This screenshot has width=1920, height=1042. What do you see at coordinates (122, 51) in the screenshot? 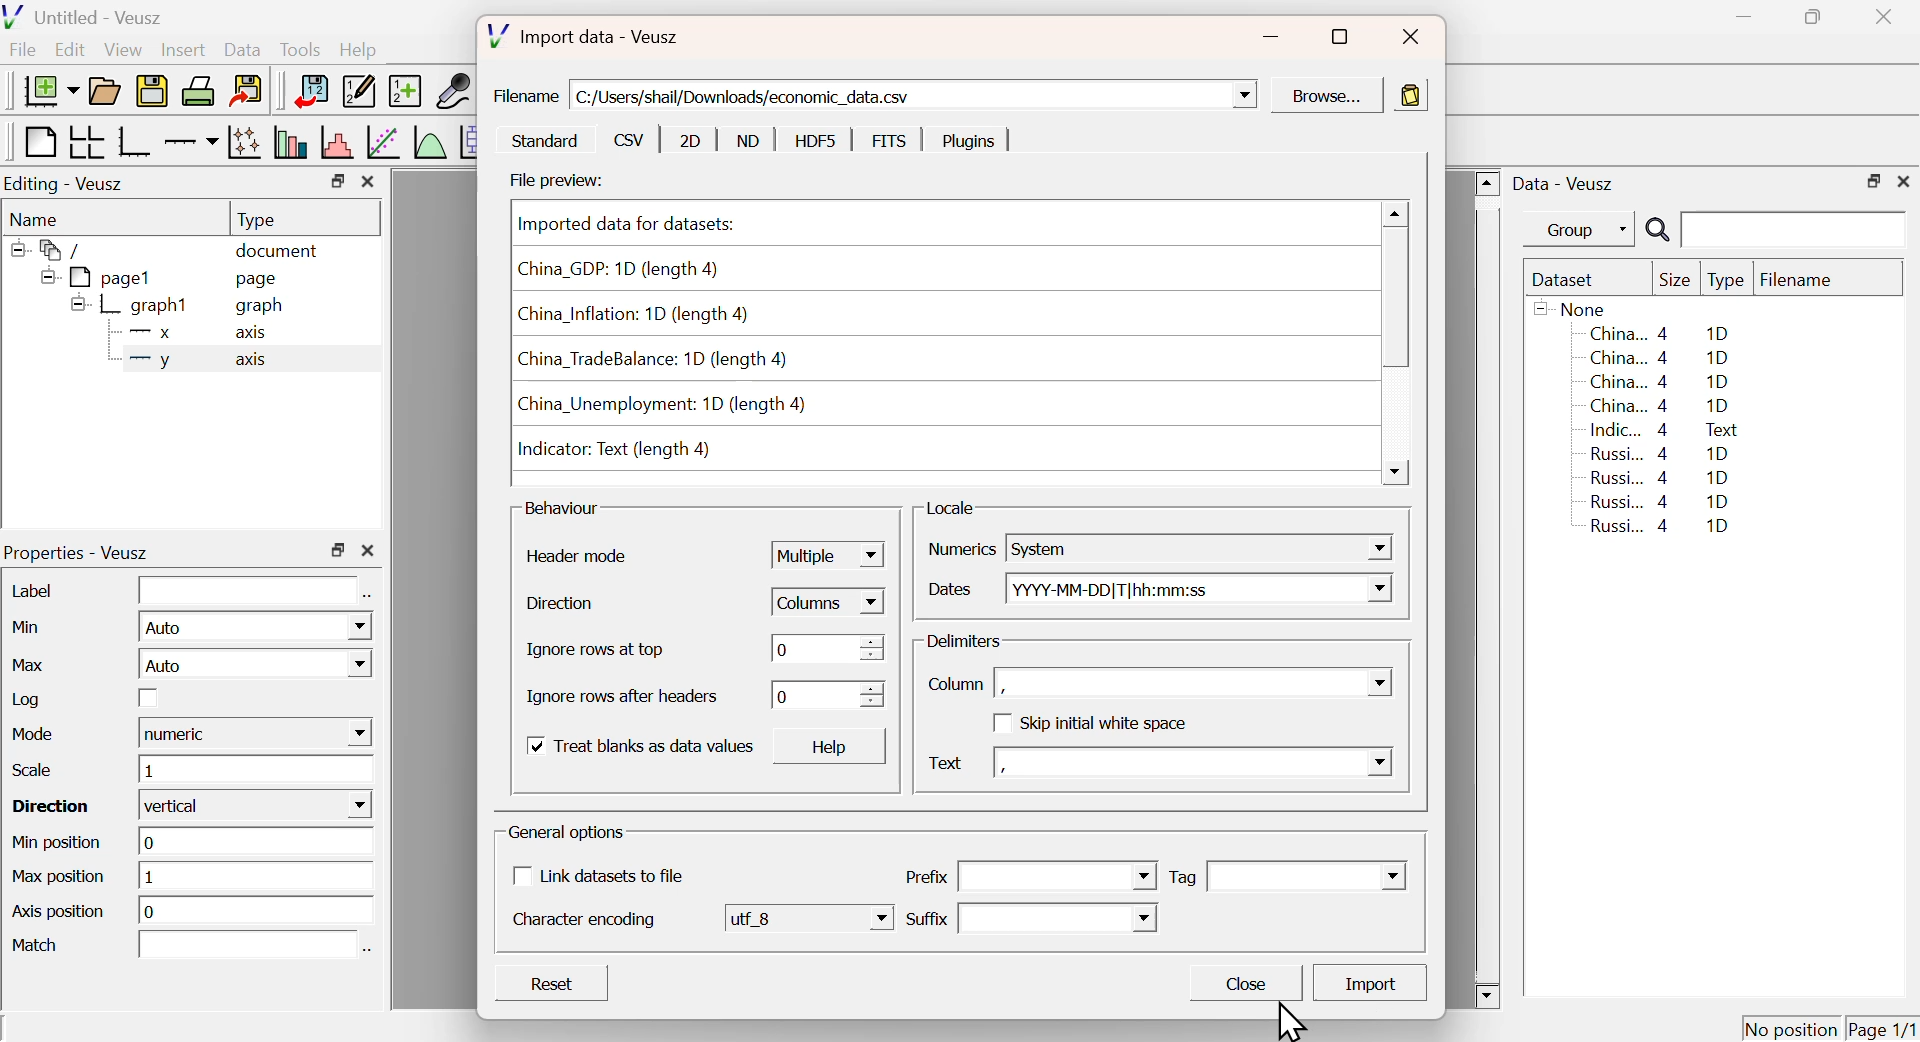
I see `View` at bounding box center [122, 51].